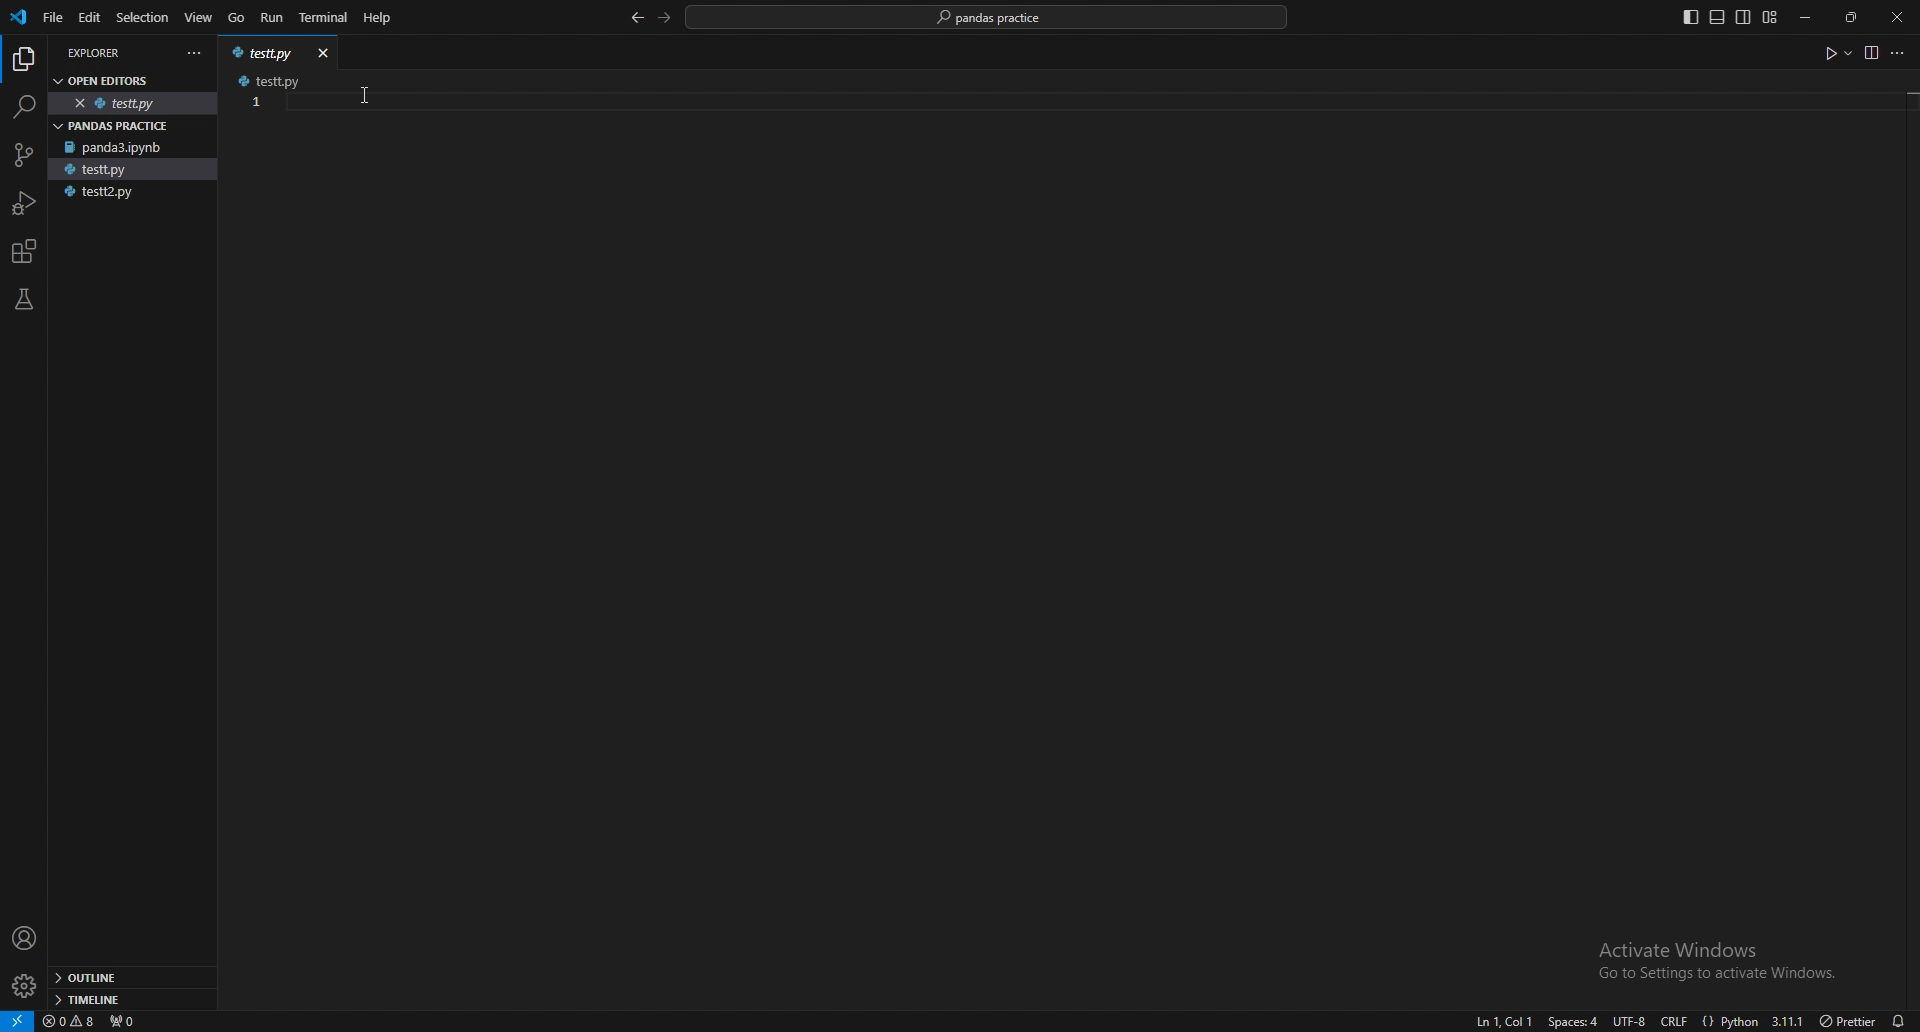 The height and width of the screenshot is (1032, 1920). What do you see at coordinates (26, 60) in the screenshot?
I see `explorer` at bounding box center [26, 60].